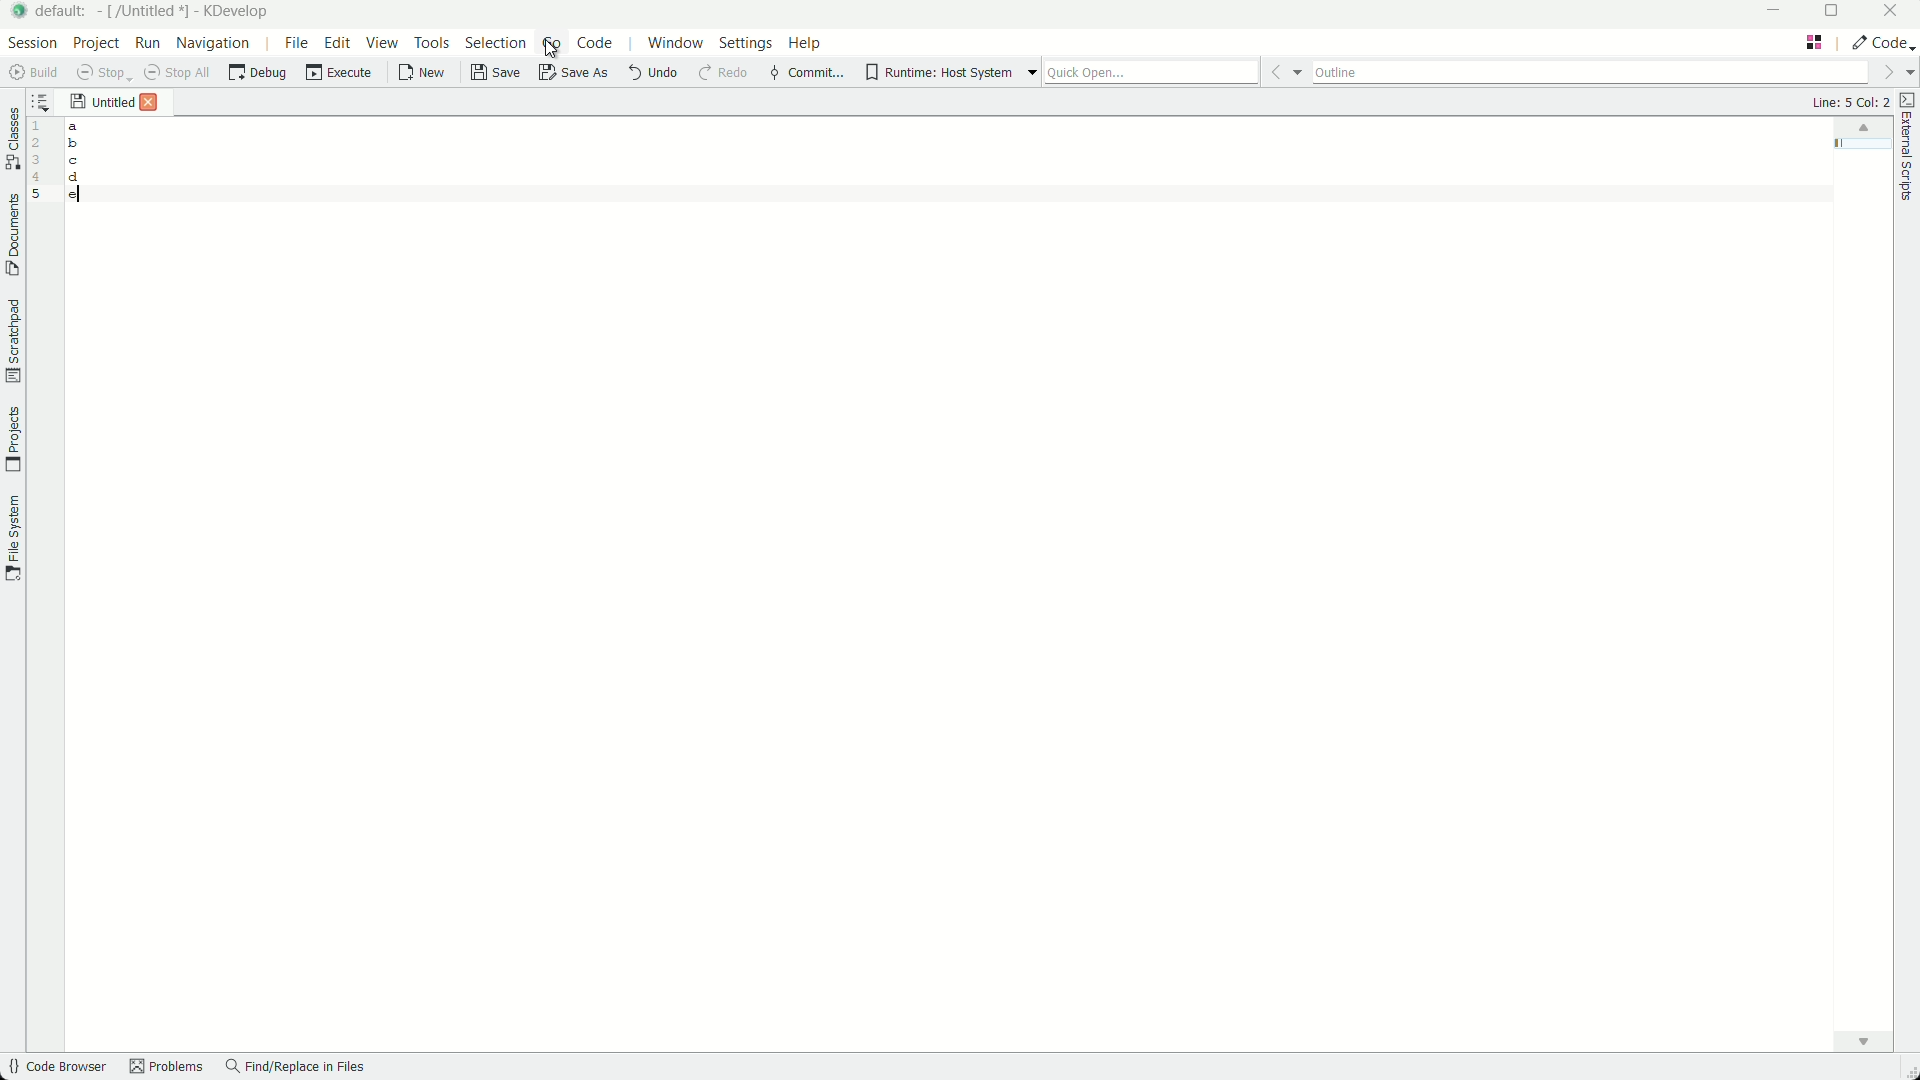 This screenshot has width=1920, height=1080. Describe the element at coordinates (1774, 13) in the screenshot. I see `minimize` at that location.